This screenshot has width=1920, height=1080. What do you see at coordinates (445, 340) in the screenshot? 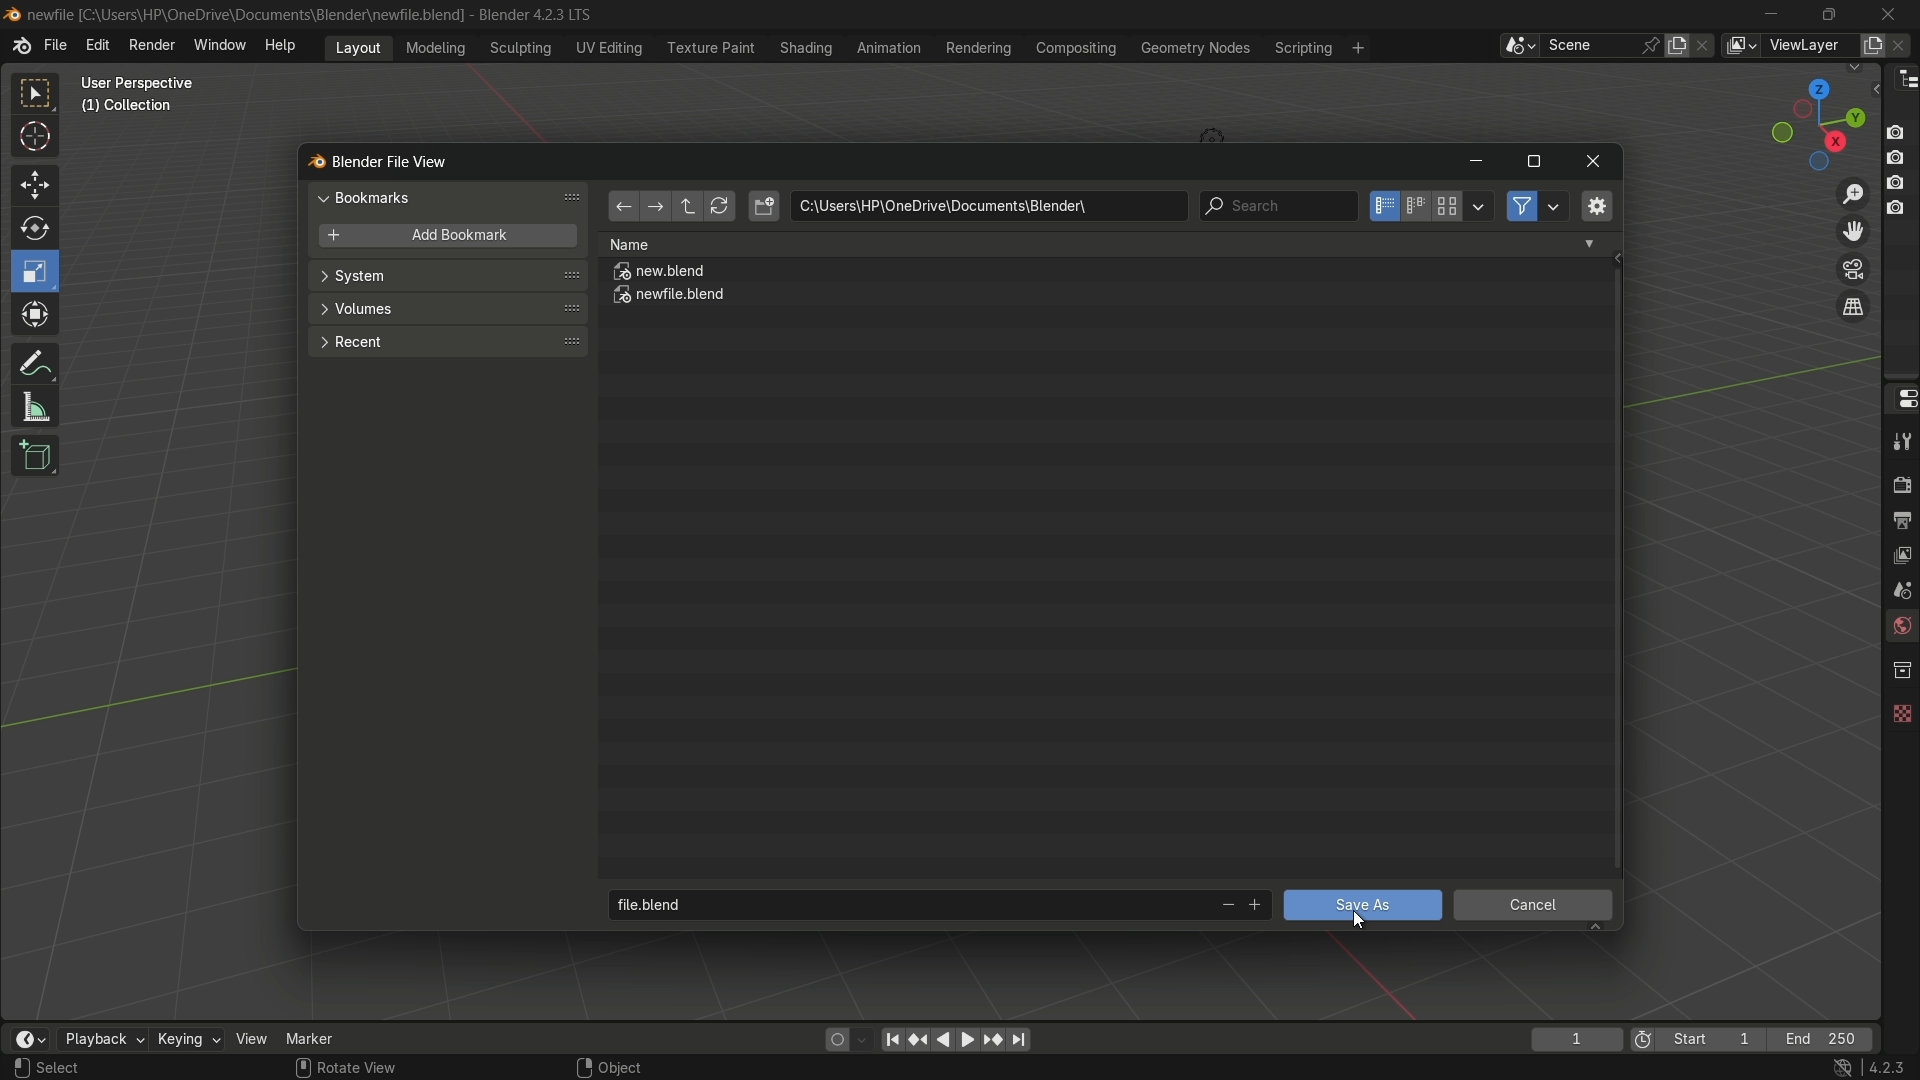
I see `recent` at bounding box center [445, 340].